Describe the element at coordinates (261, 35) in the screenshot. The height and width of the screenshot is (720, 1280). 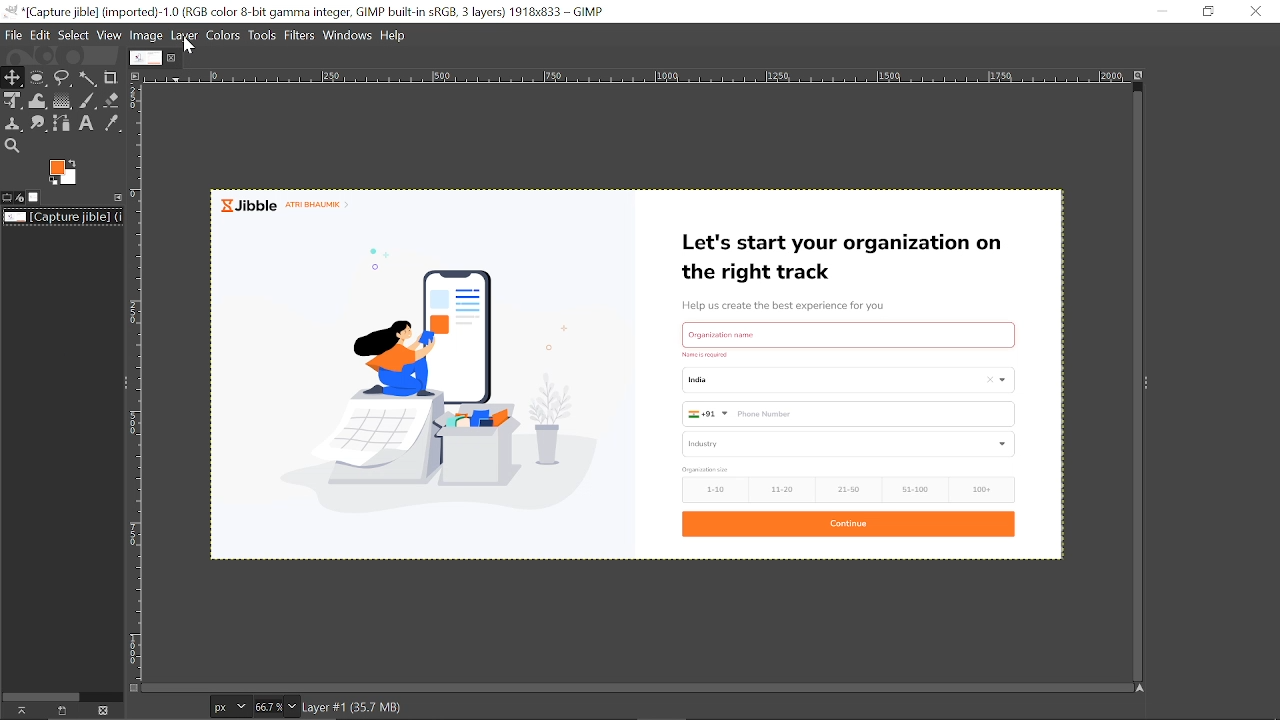
I see `Tools` at that location.